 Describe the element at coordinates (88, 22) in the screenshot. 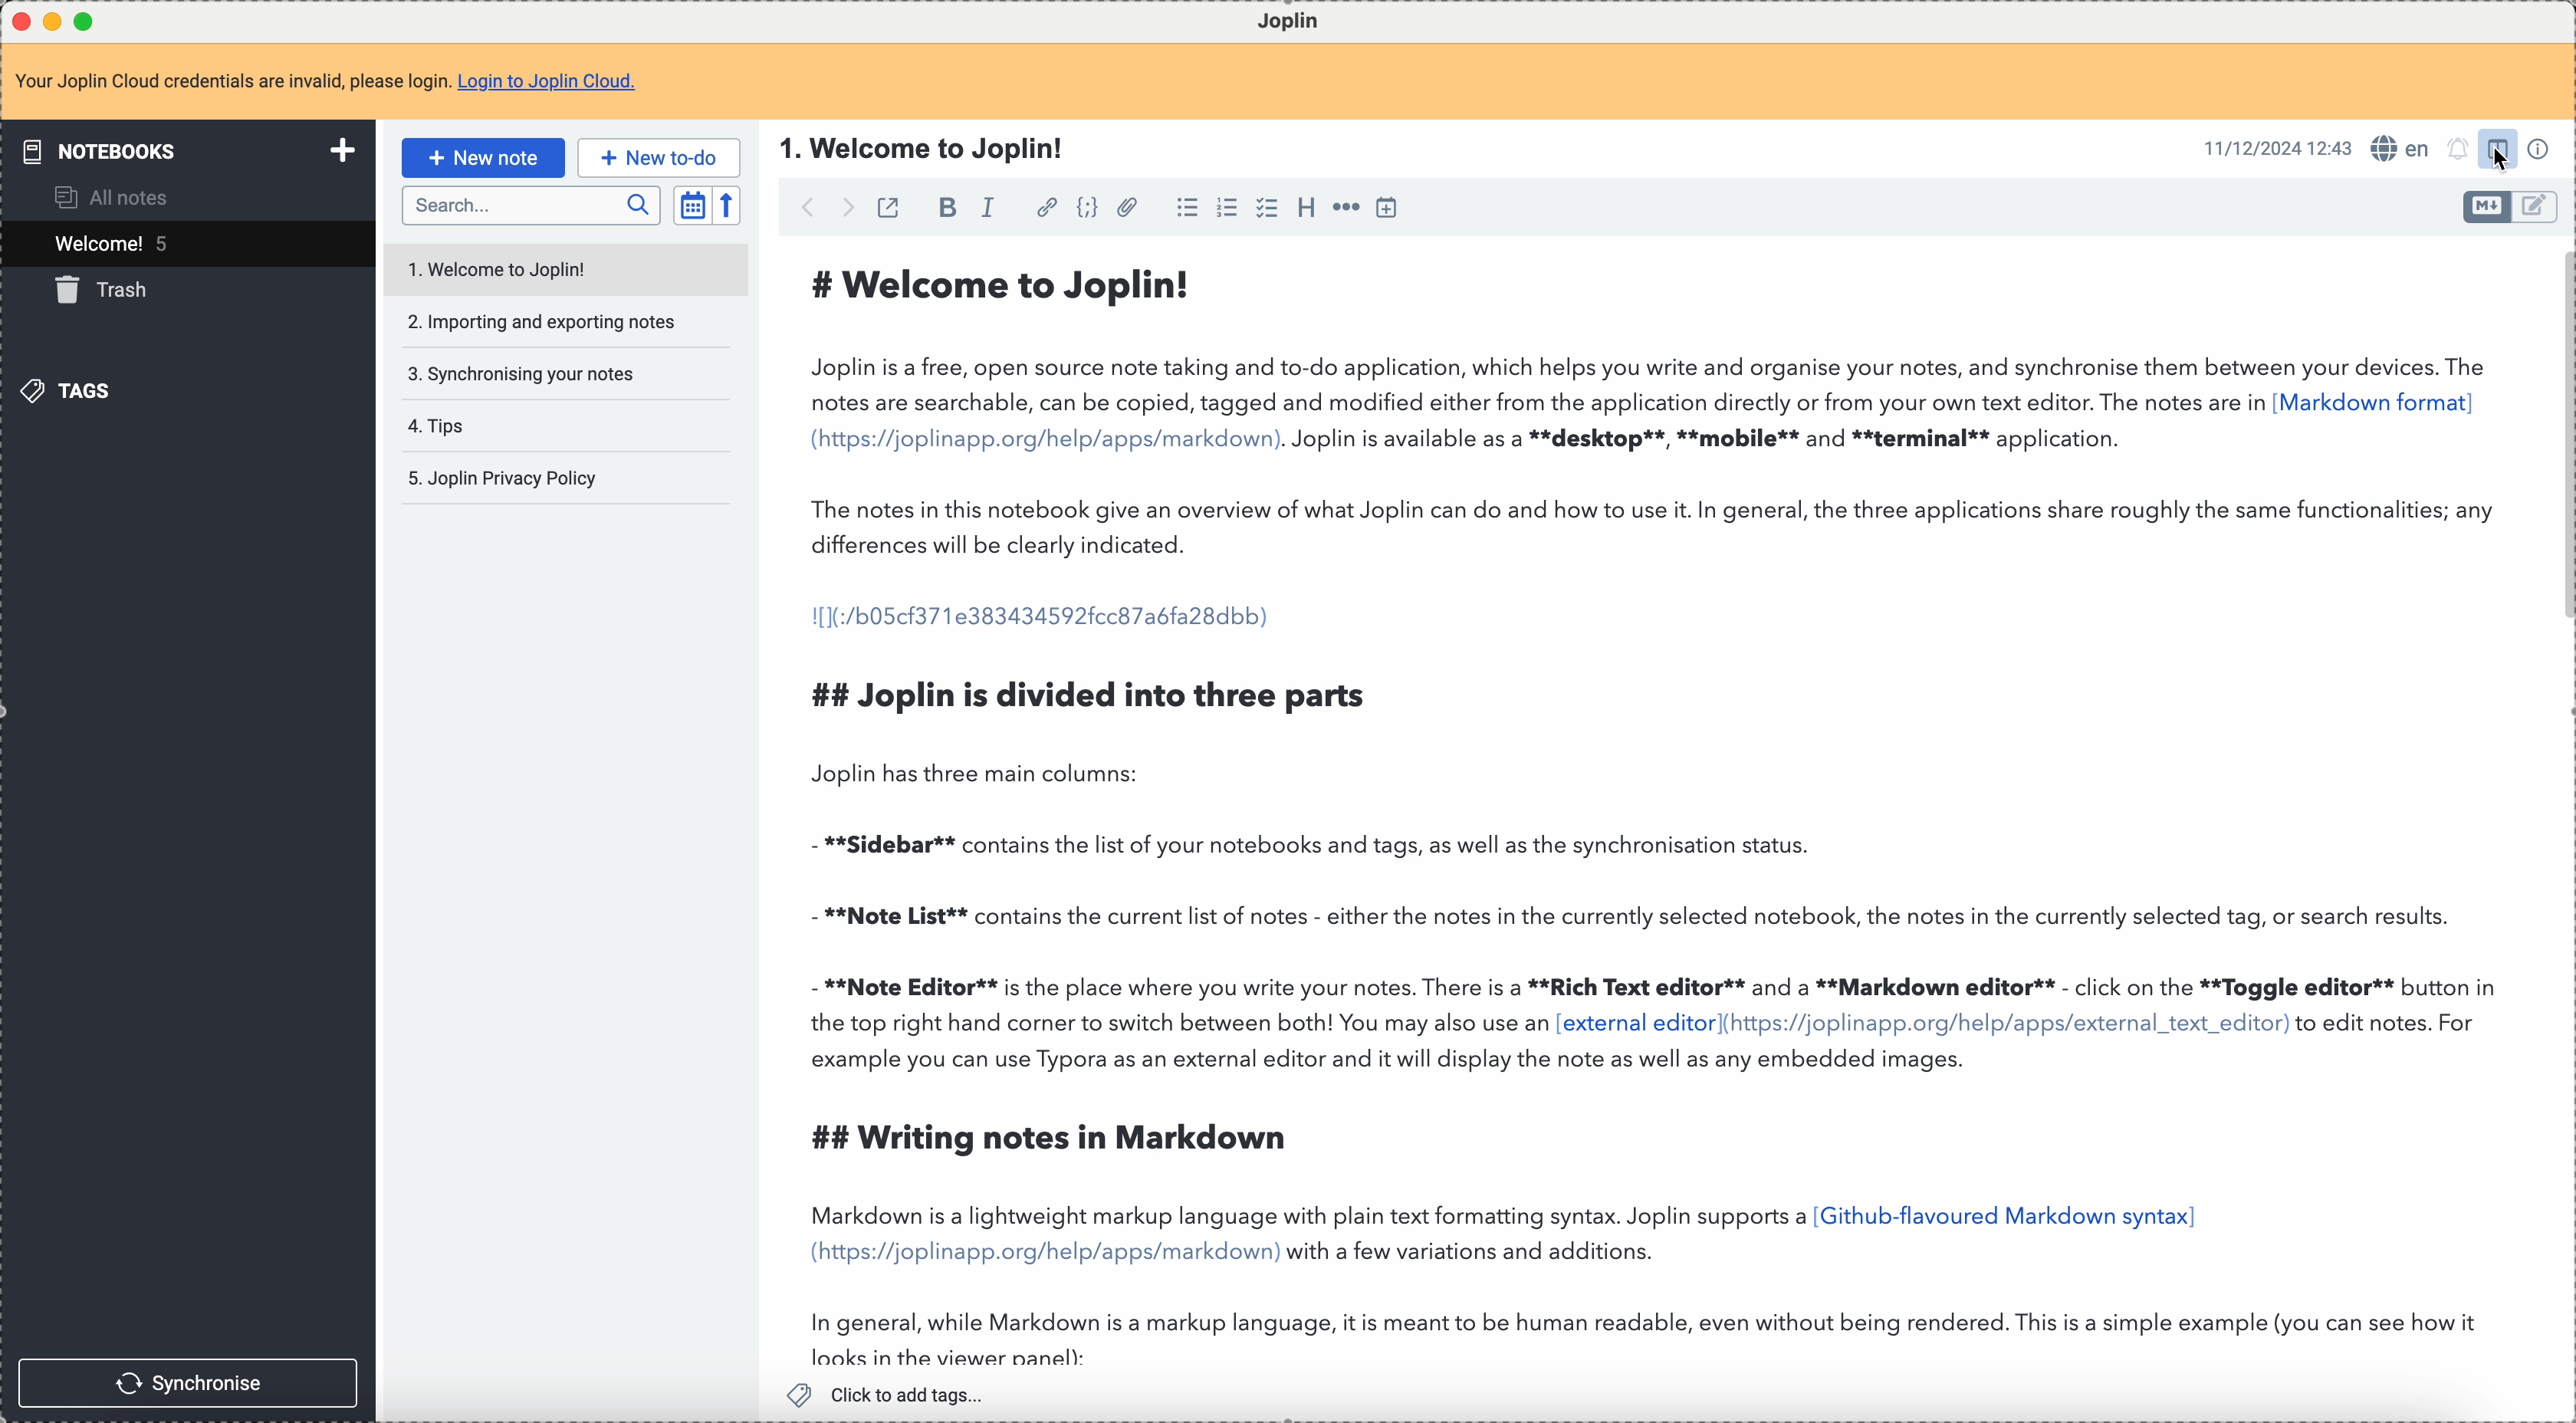

I see `maximize` at that location.